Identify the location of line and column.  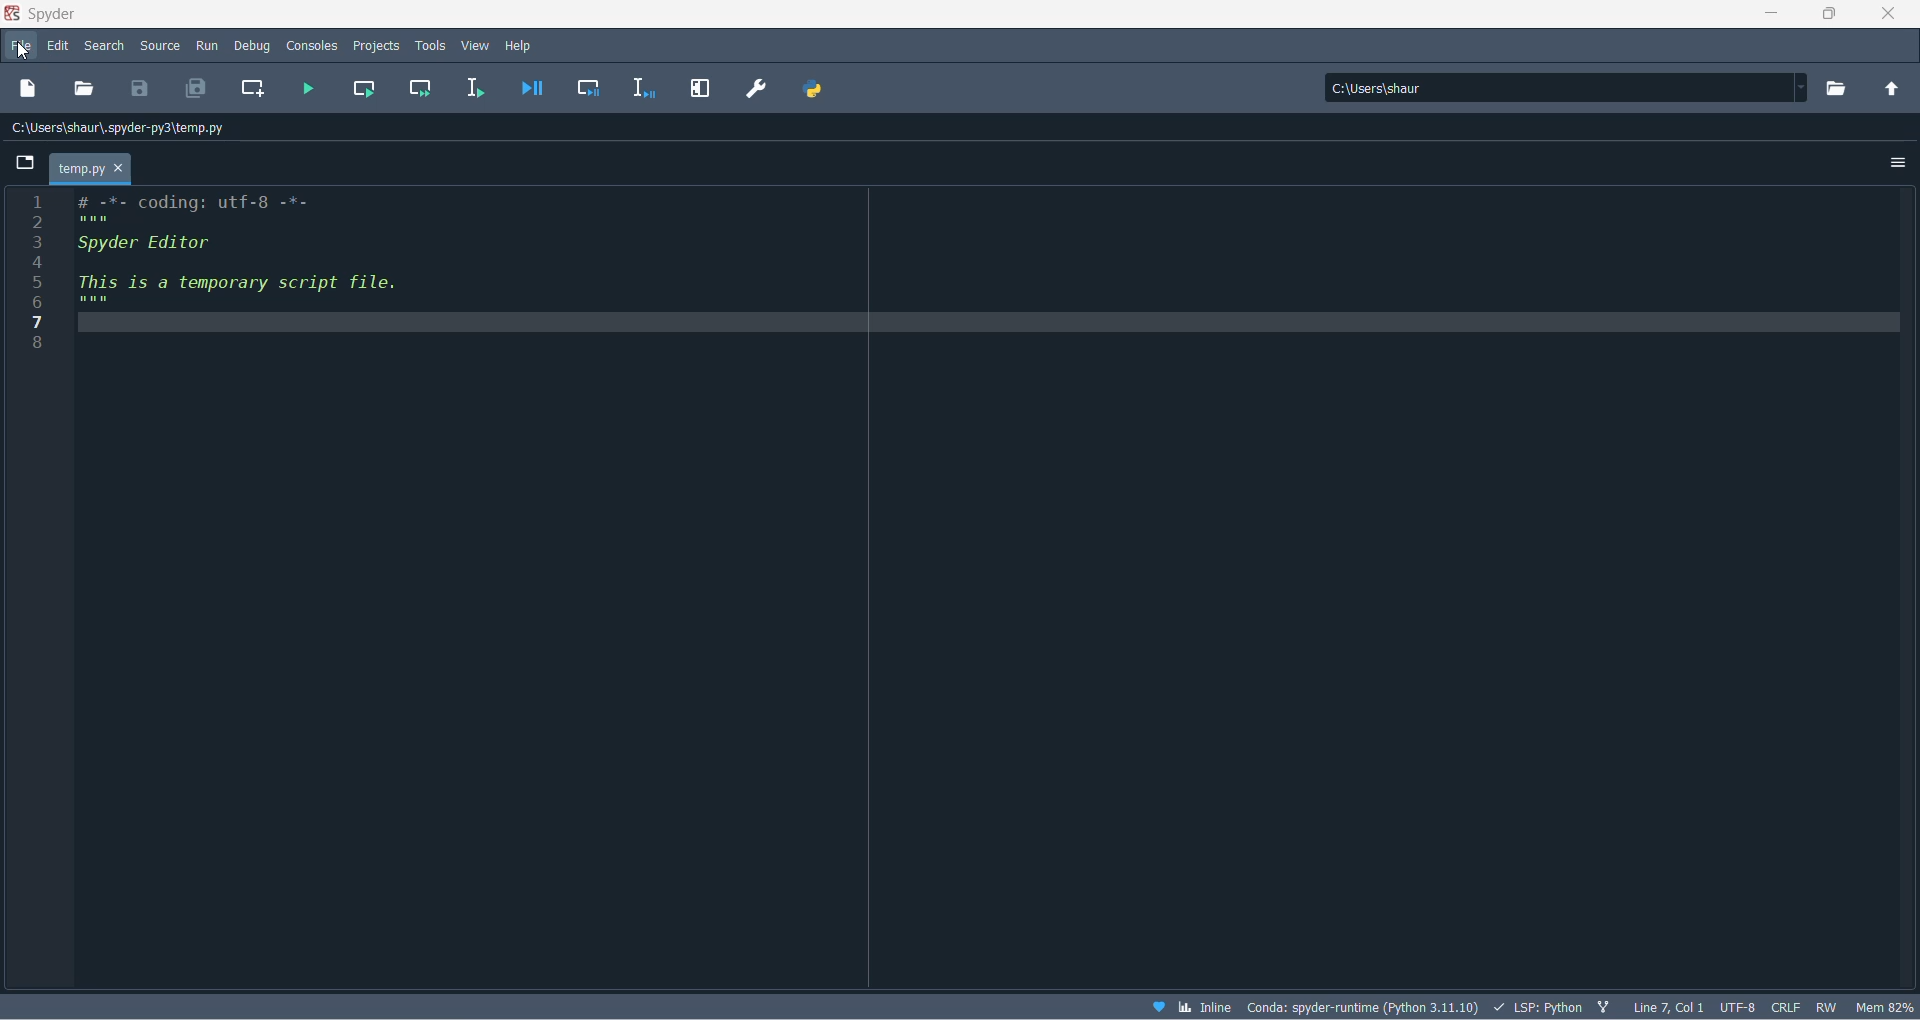
(1670, 1006).